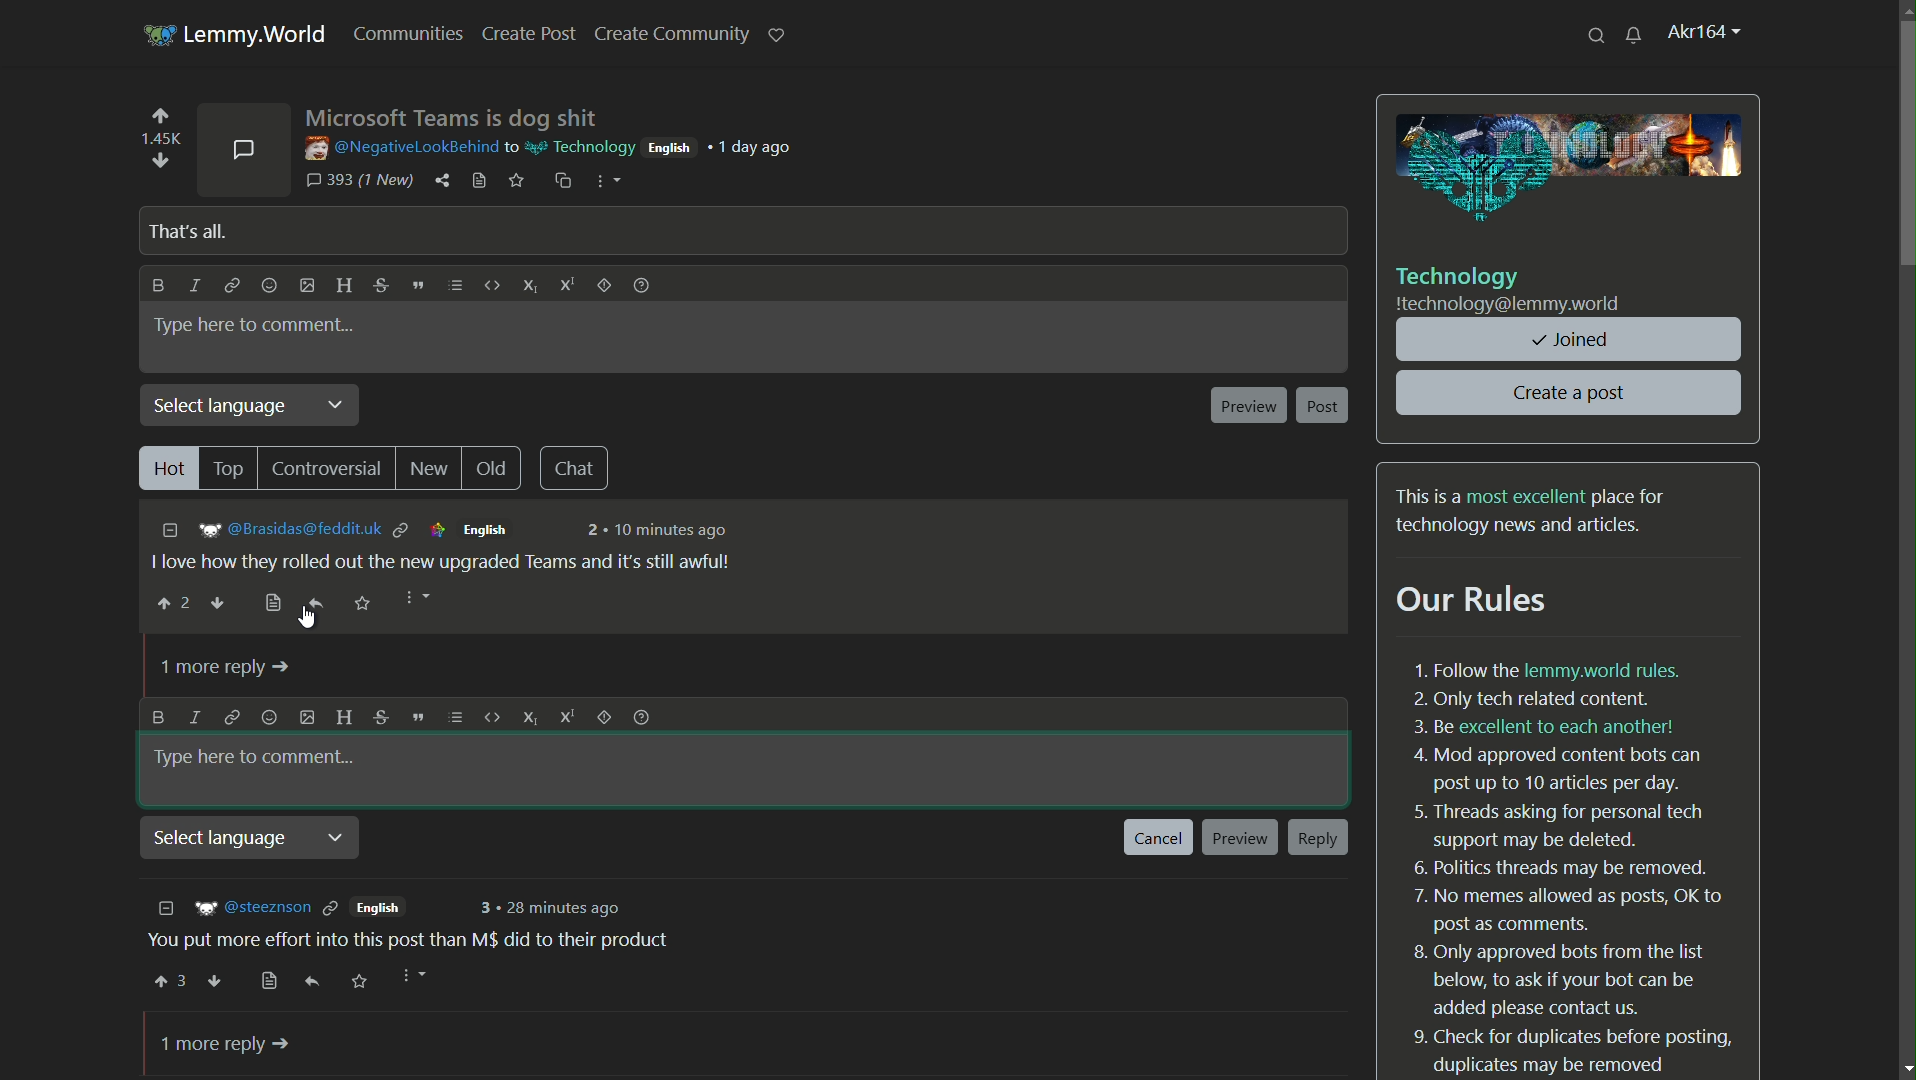 This screenshot has width=1916, height=1080. What do you see at coordinates (668, 147) in the screenshot?
I see `english` at bounding box center [668, 147].